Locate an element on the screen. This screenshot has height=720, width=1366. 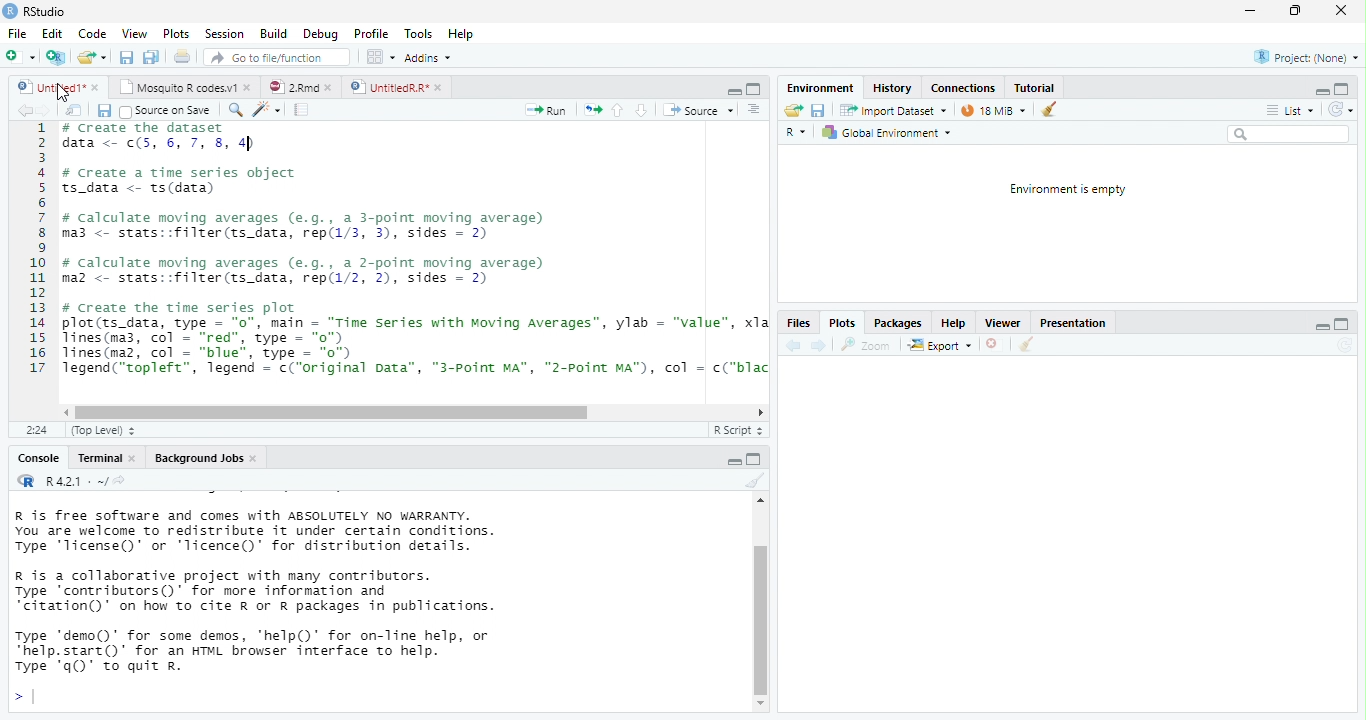
maximize is located at coordinates (735, 462).